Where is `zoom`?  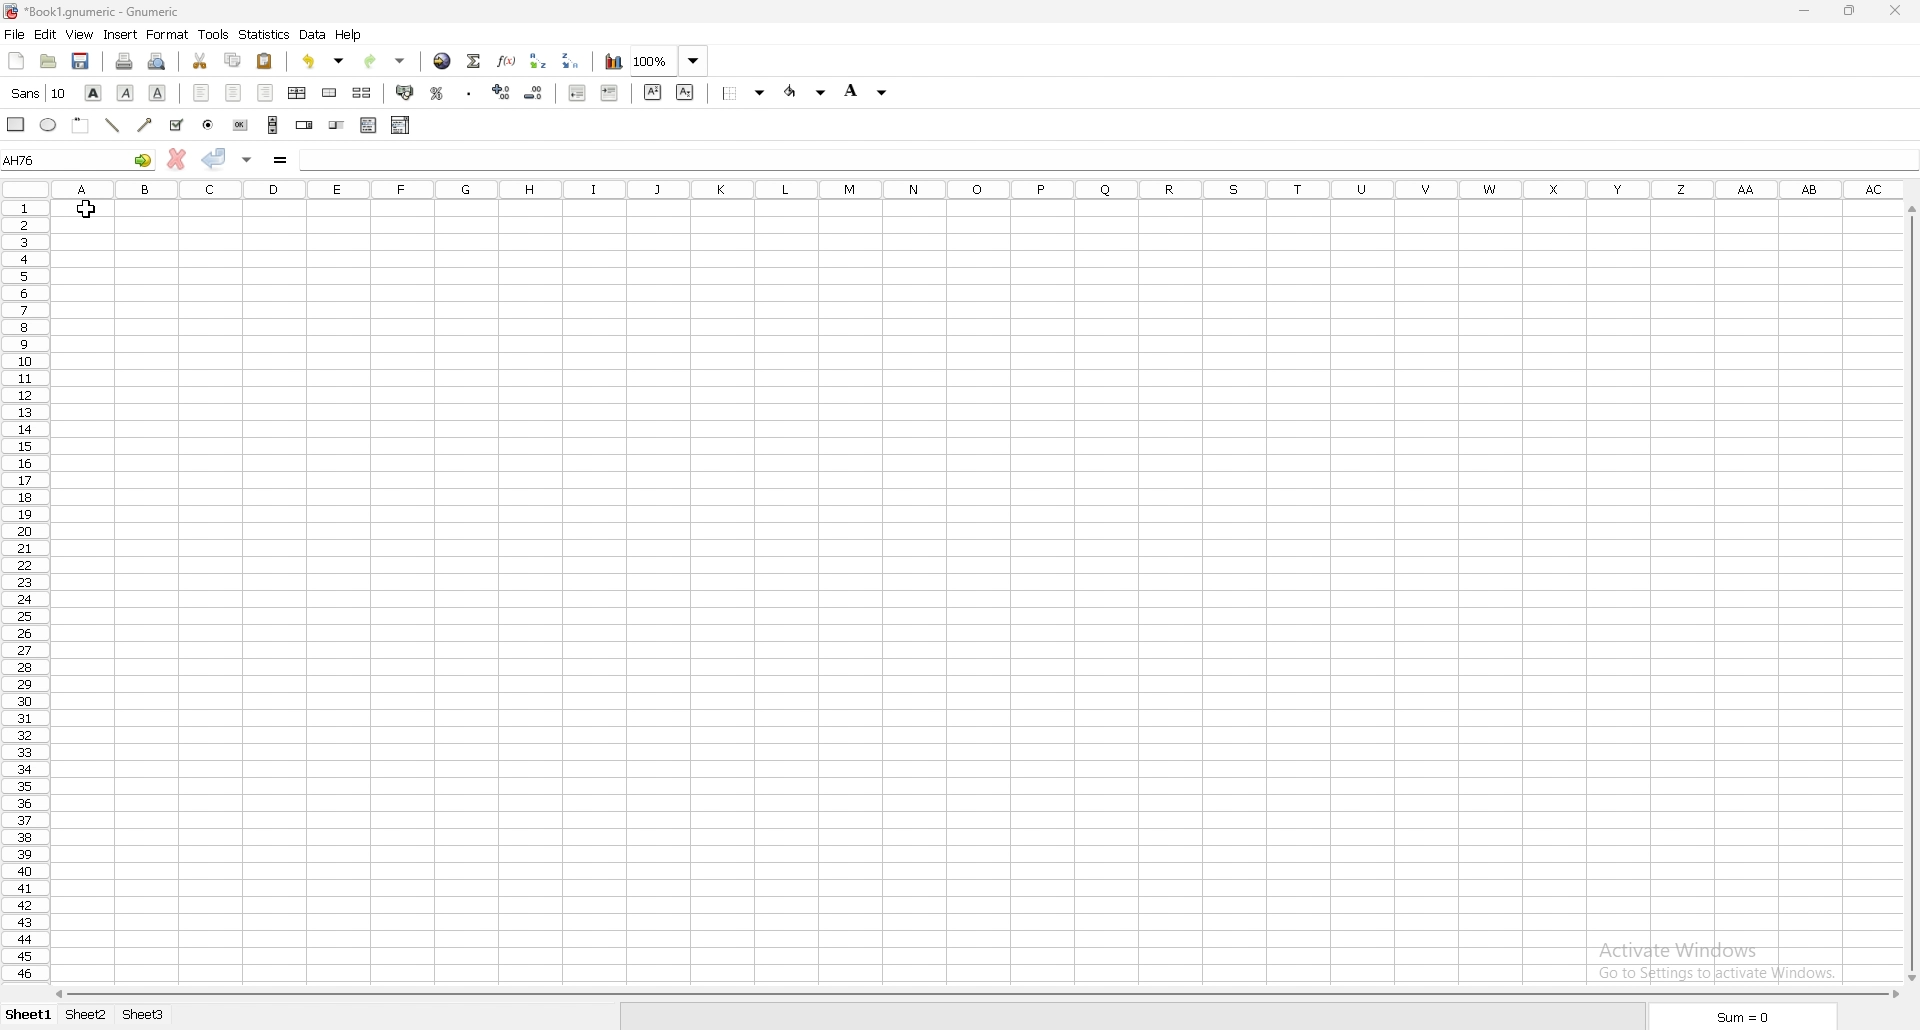 zoom is located at coordinates (670, 60).